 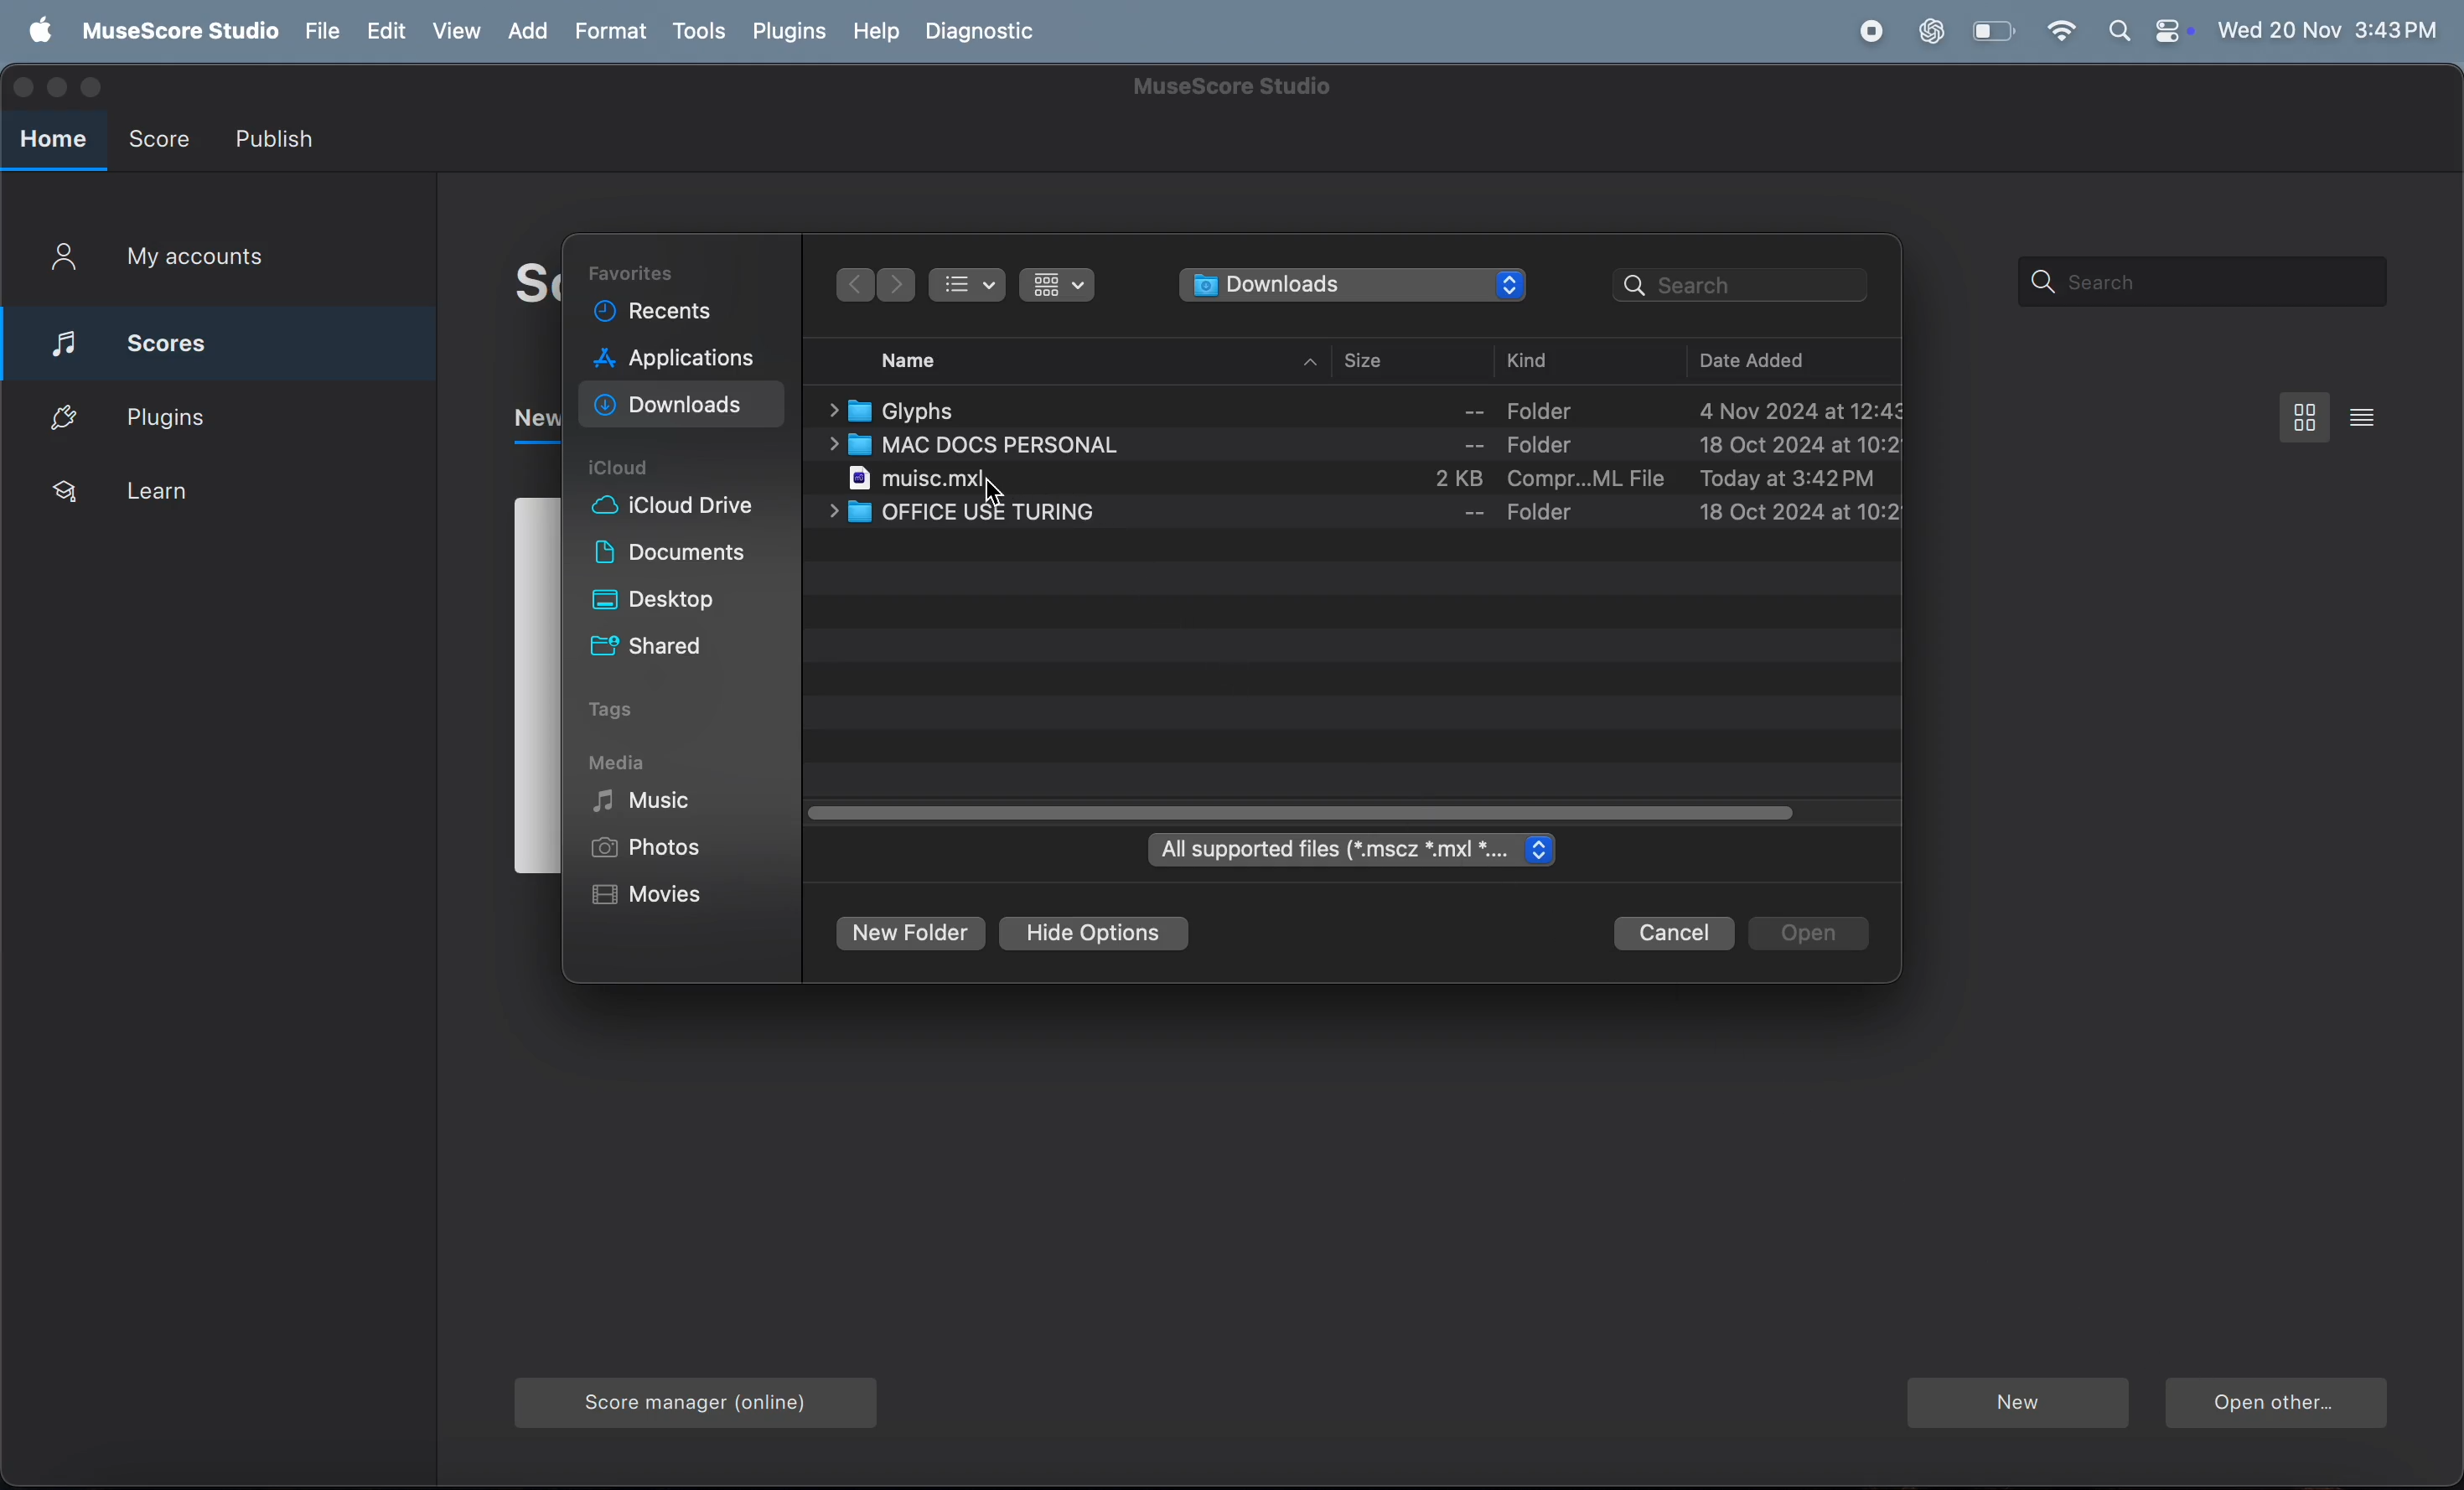 I want to click on hide options, so click(x=1094, y=936).